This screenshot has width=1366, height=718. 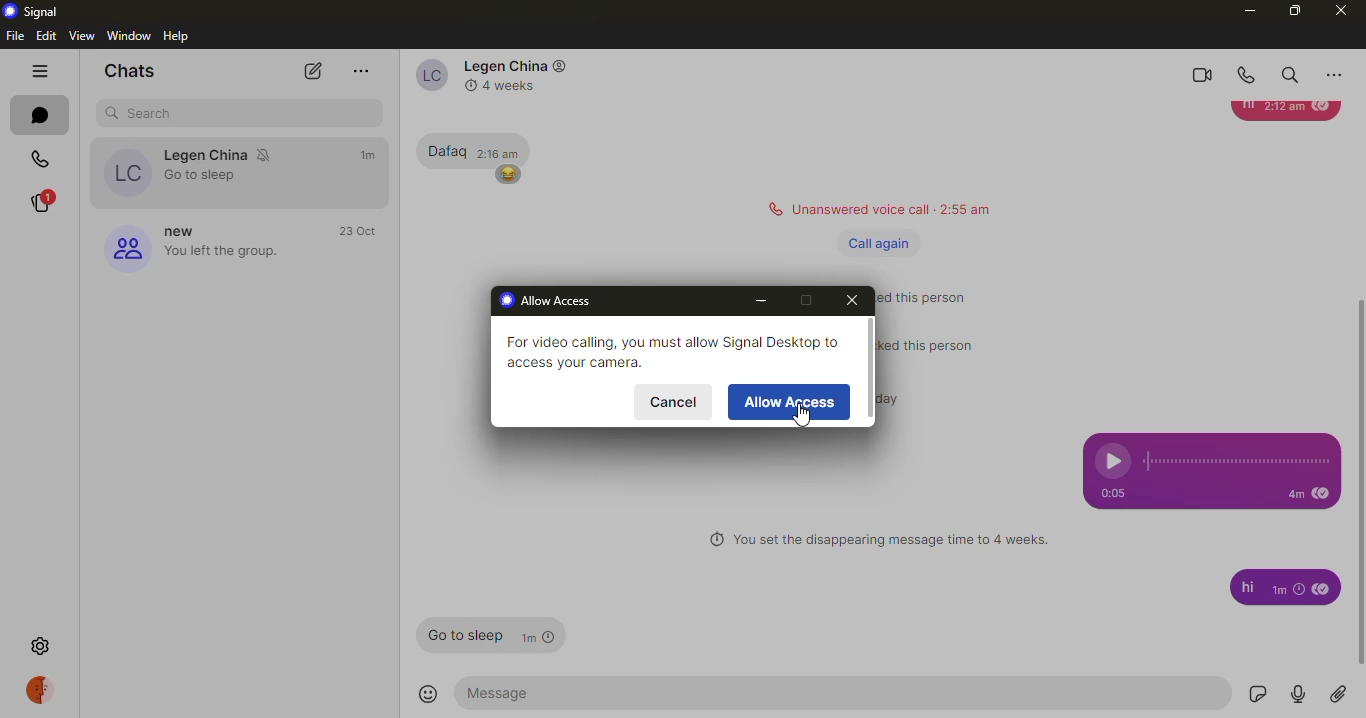 What do you see at coordinates (358, 71) in the screenshot?
I see `more` at bounding box center [358, 71].